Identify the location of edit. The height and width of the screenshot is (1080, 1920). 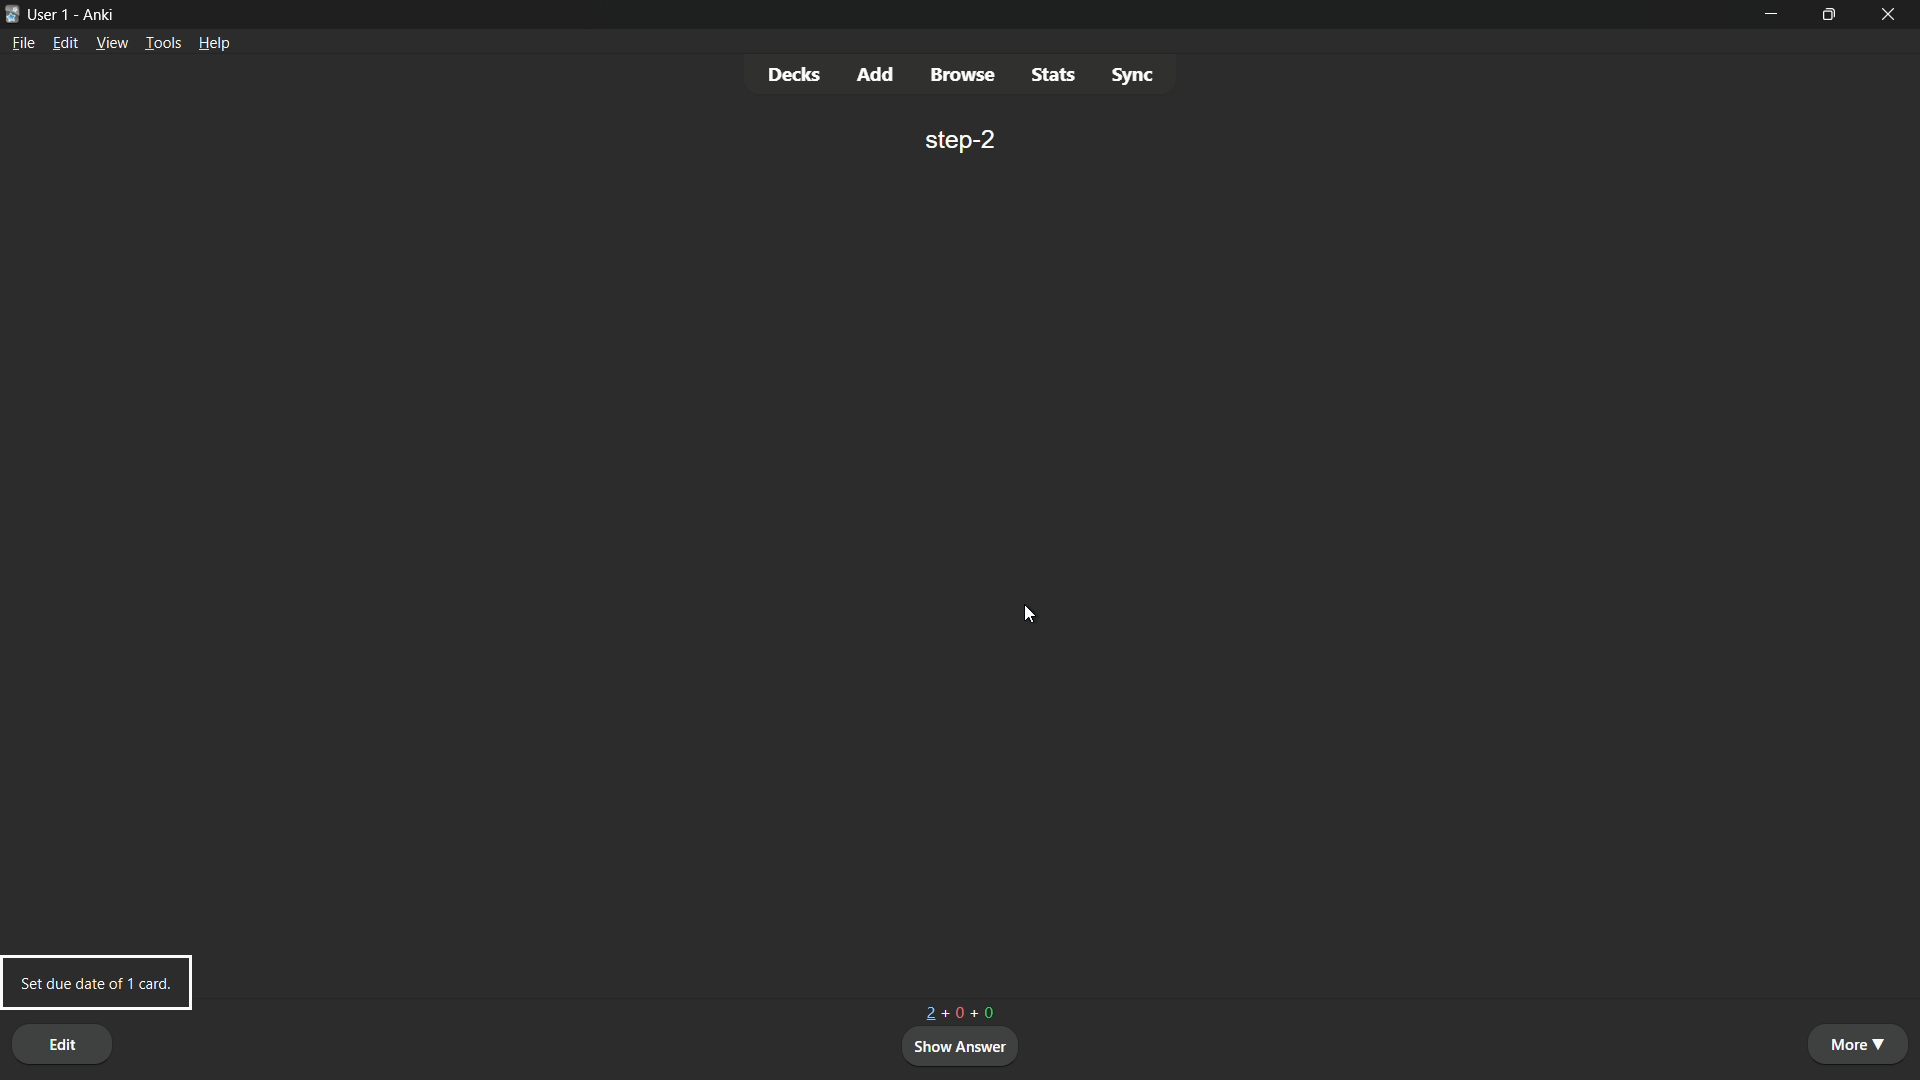
(62, 1043).